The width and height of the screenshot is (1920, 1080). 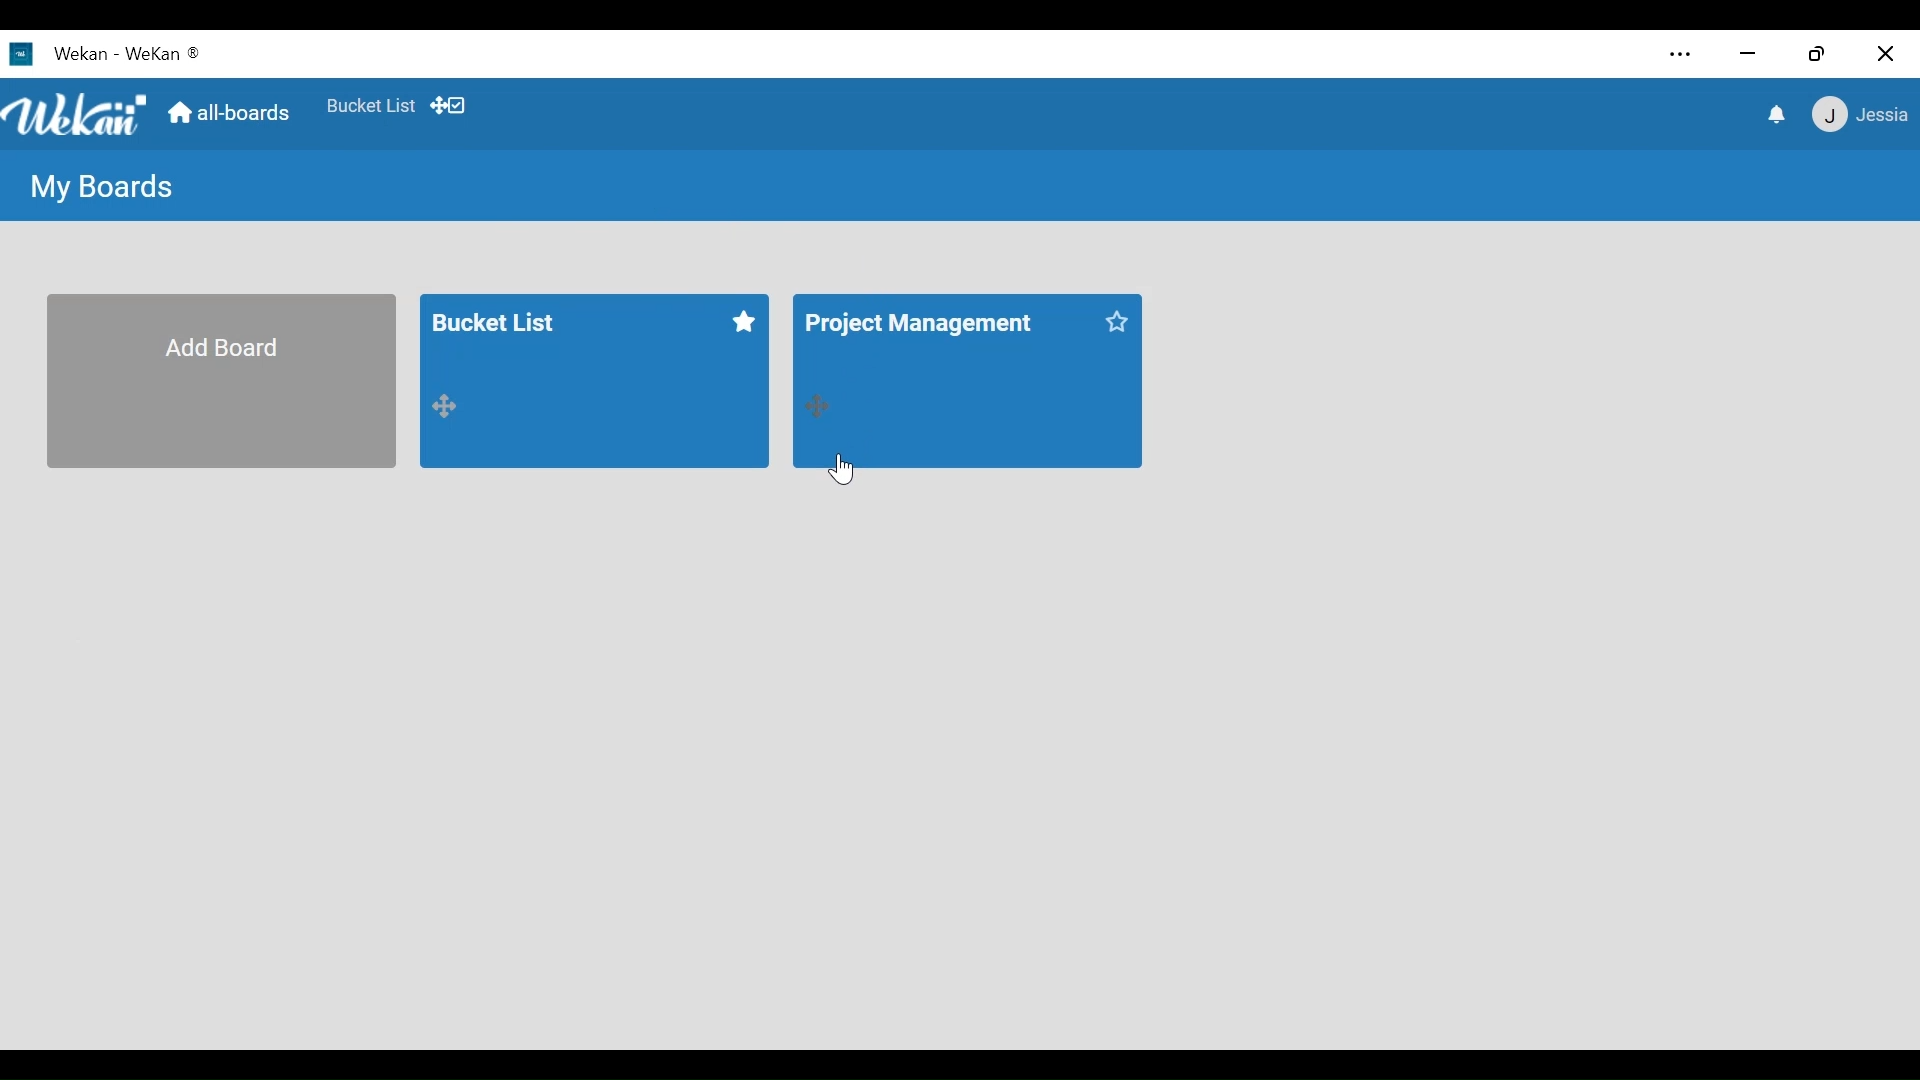 What do you see at coordinates (1771, 116) in the screenshot?
I see `notifications` at bounding box center [1771, 116].